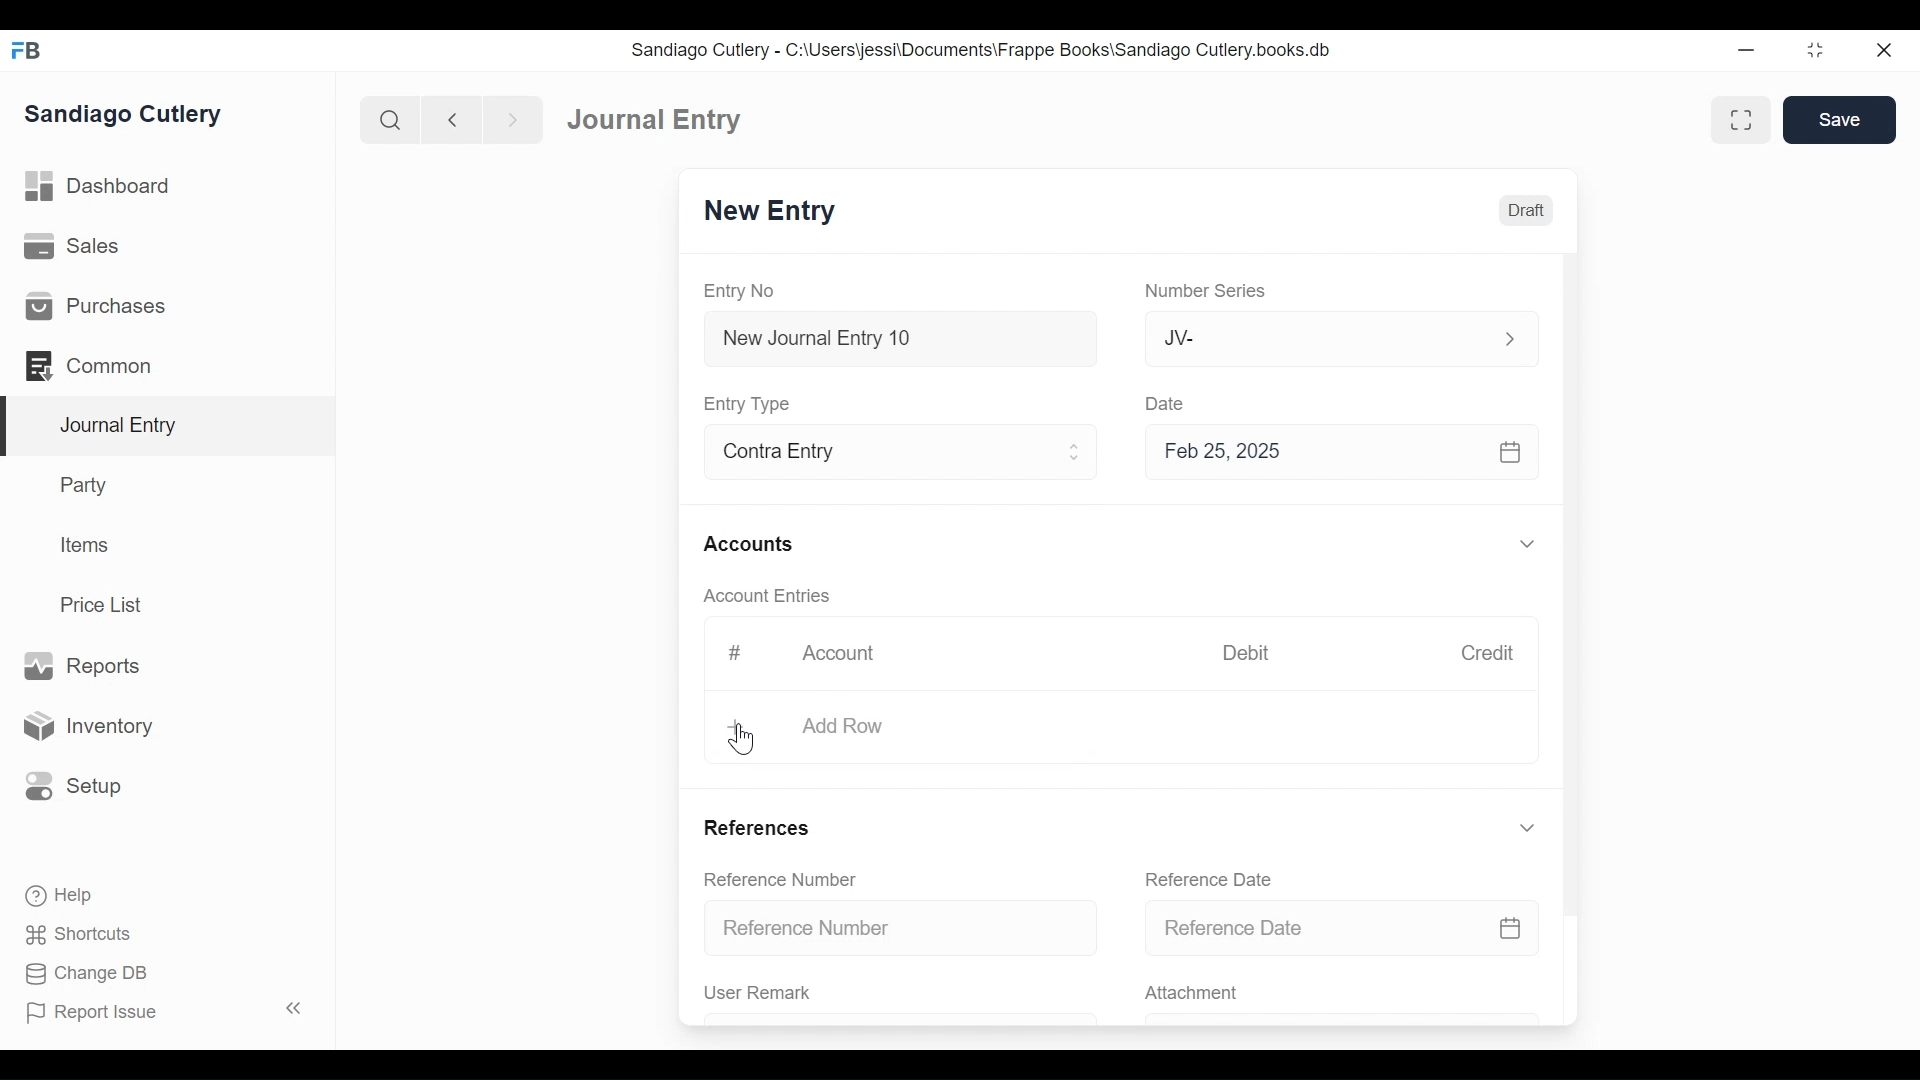  I want to click on Purchases, so click(96, 307).